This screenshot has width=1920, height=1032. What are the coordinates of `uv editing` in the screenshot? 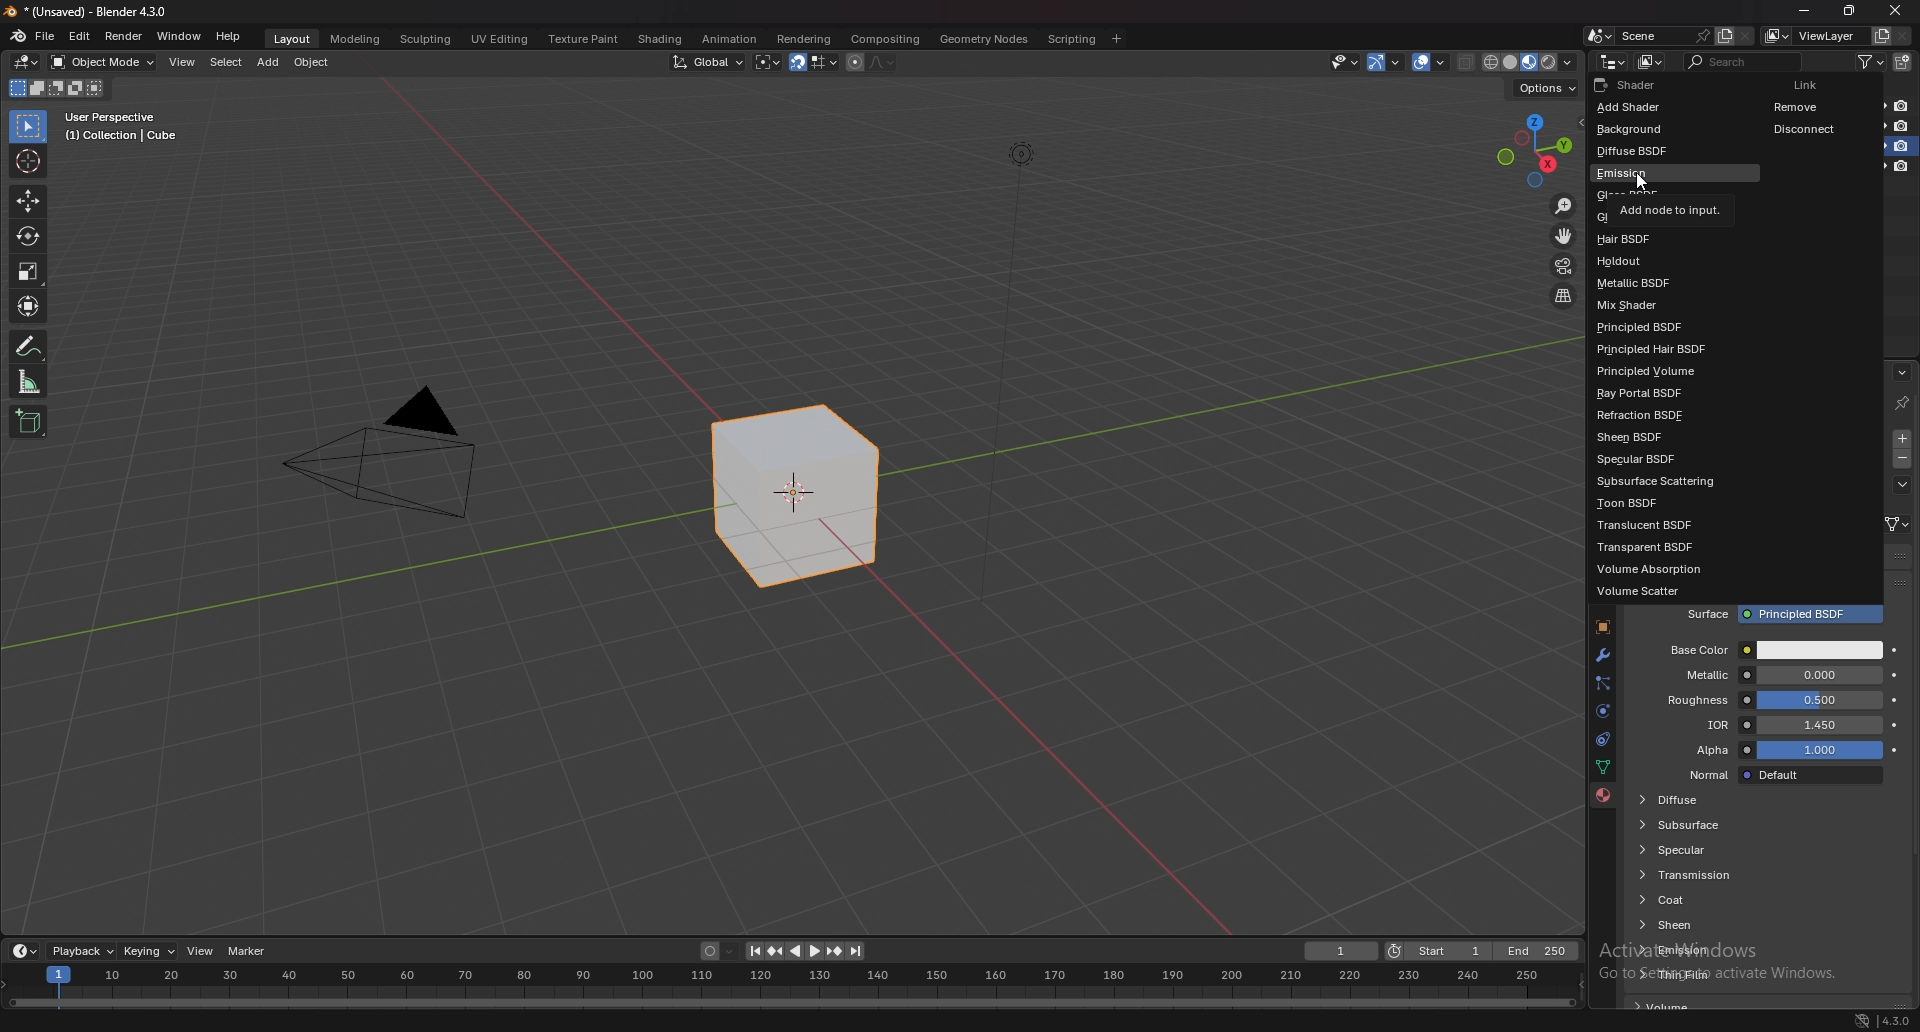 It's located at (498, 38).